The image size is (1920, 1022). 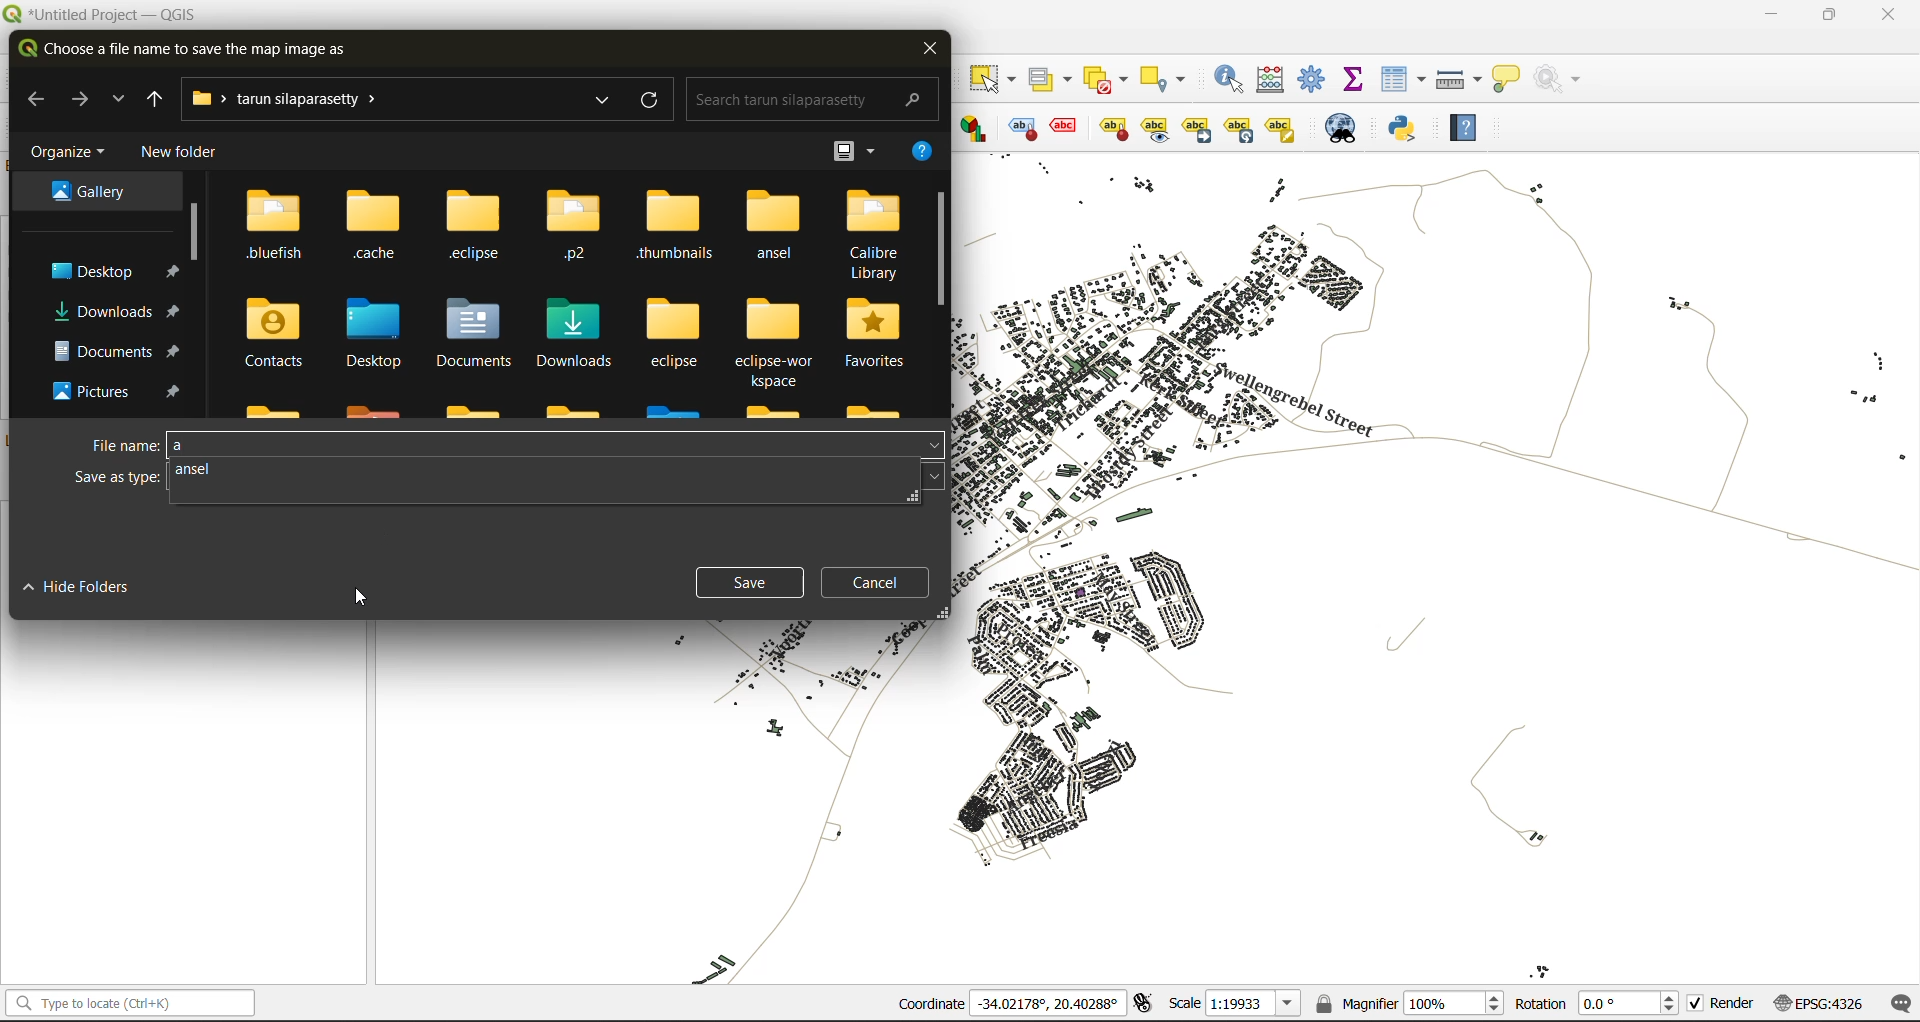 I want to click on view, so click(x=854, y=149).